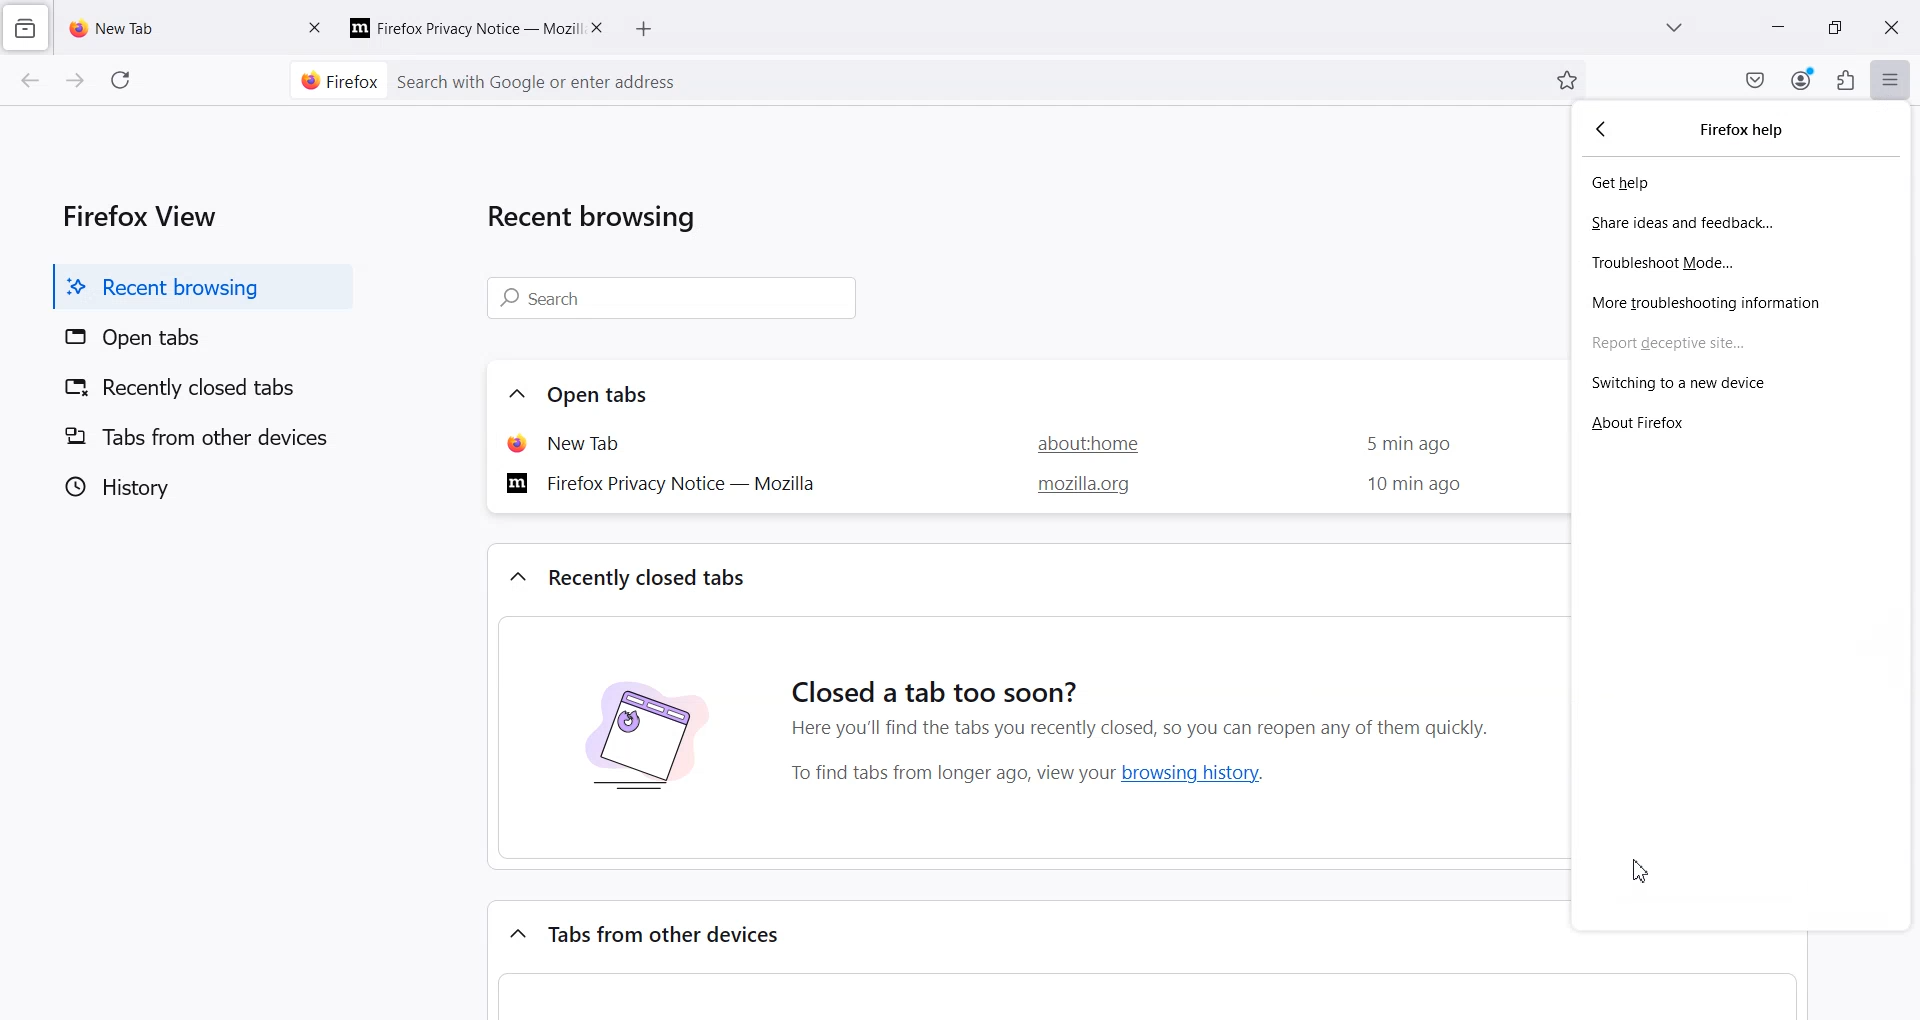 Image resolution: width=1920 pixels, height=1020 pixels. I want to click on 8 min ago, so click(1408, 486).